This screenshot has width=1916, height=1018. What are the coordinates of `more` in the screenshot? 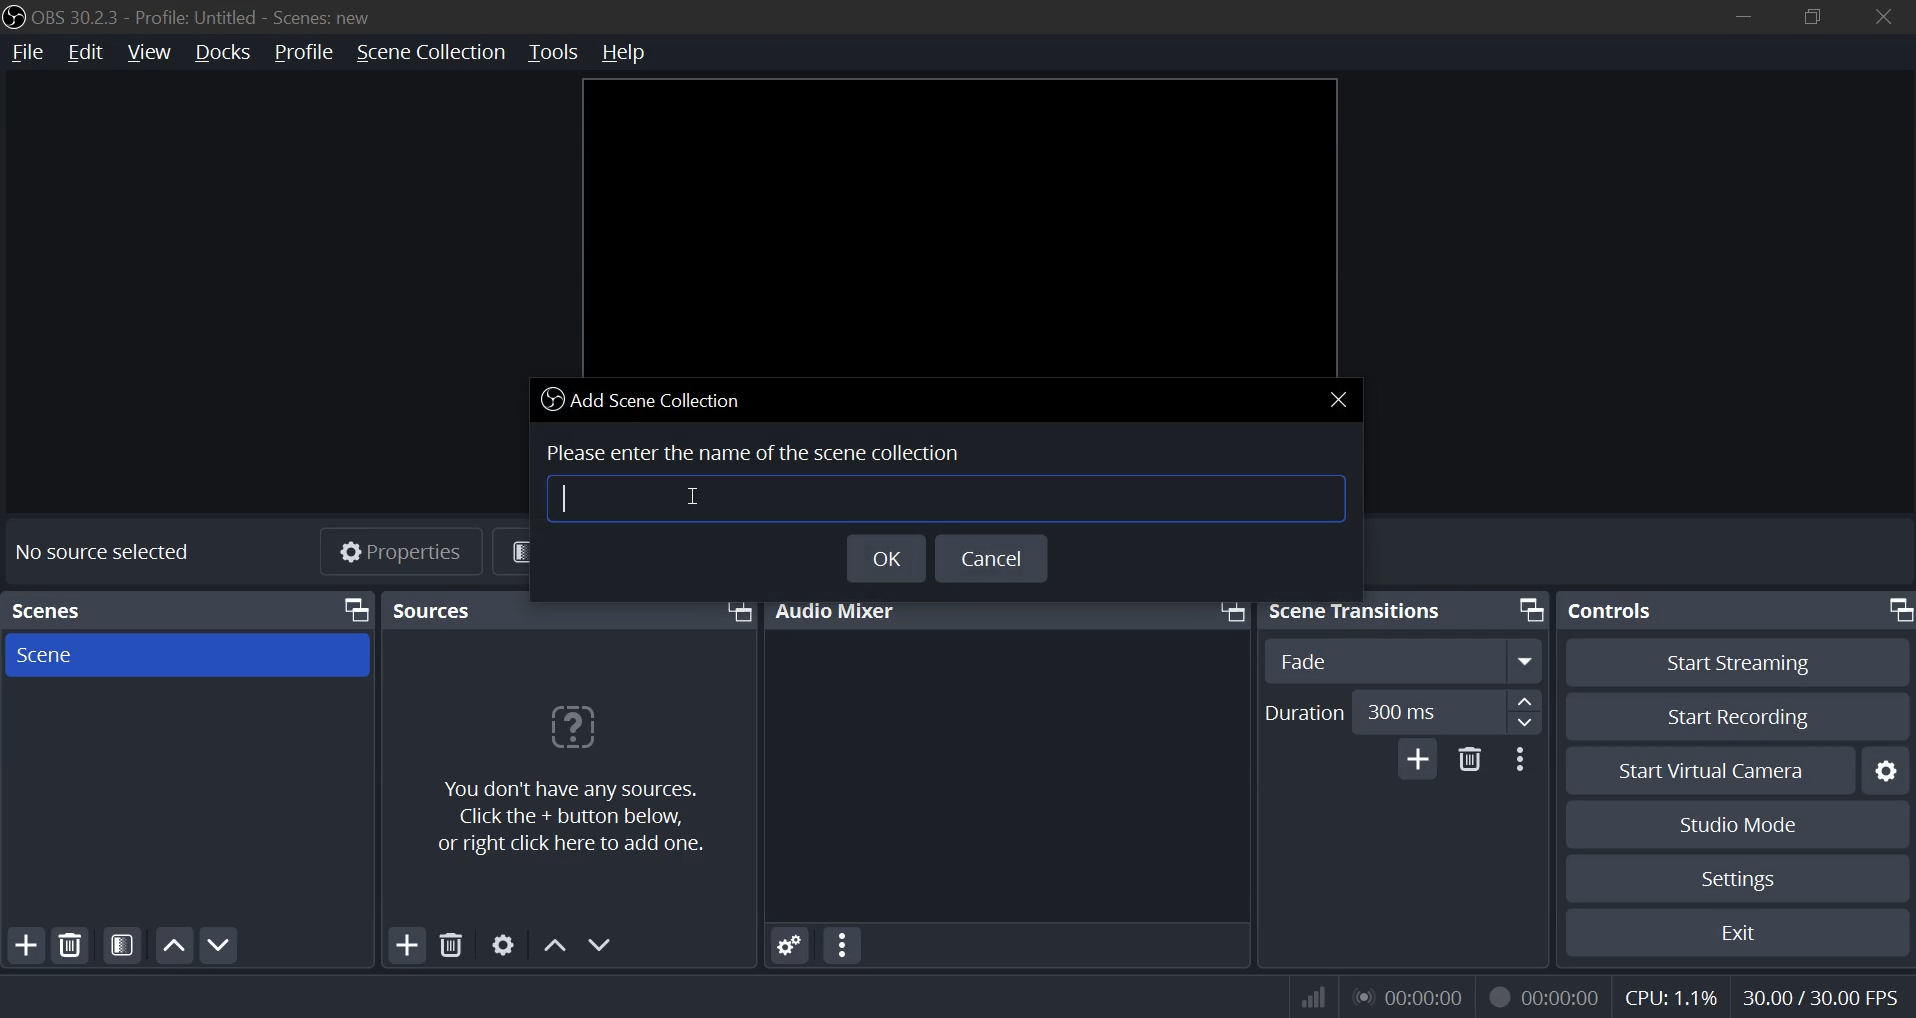 It's located at (1524, 759).